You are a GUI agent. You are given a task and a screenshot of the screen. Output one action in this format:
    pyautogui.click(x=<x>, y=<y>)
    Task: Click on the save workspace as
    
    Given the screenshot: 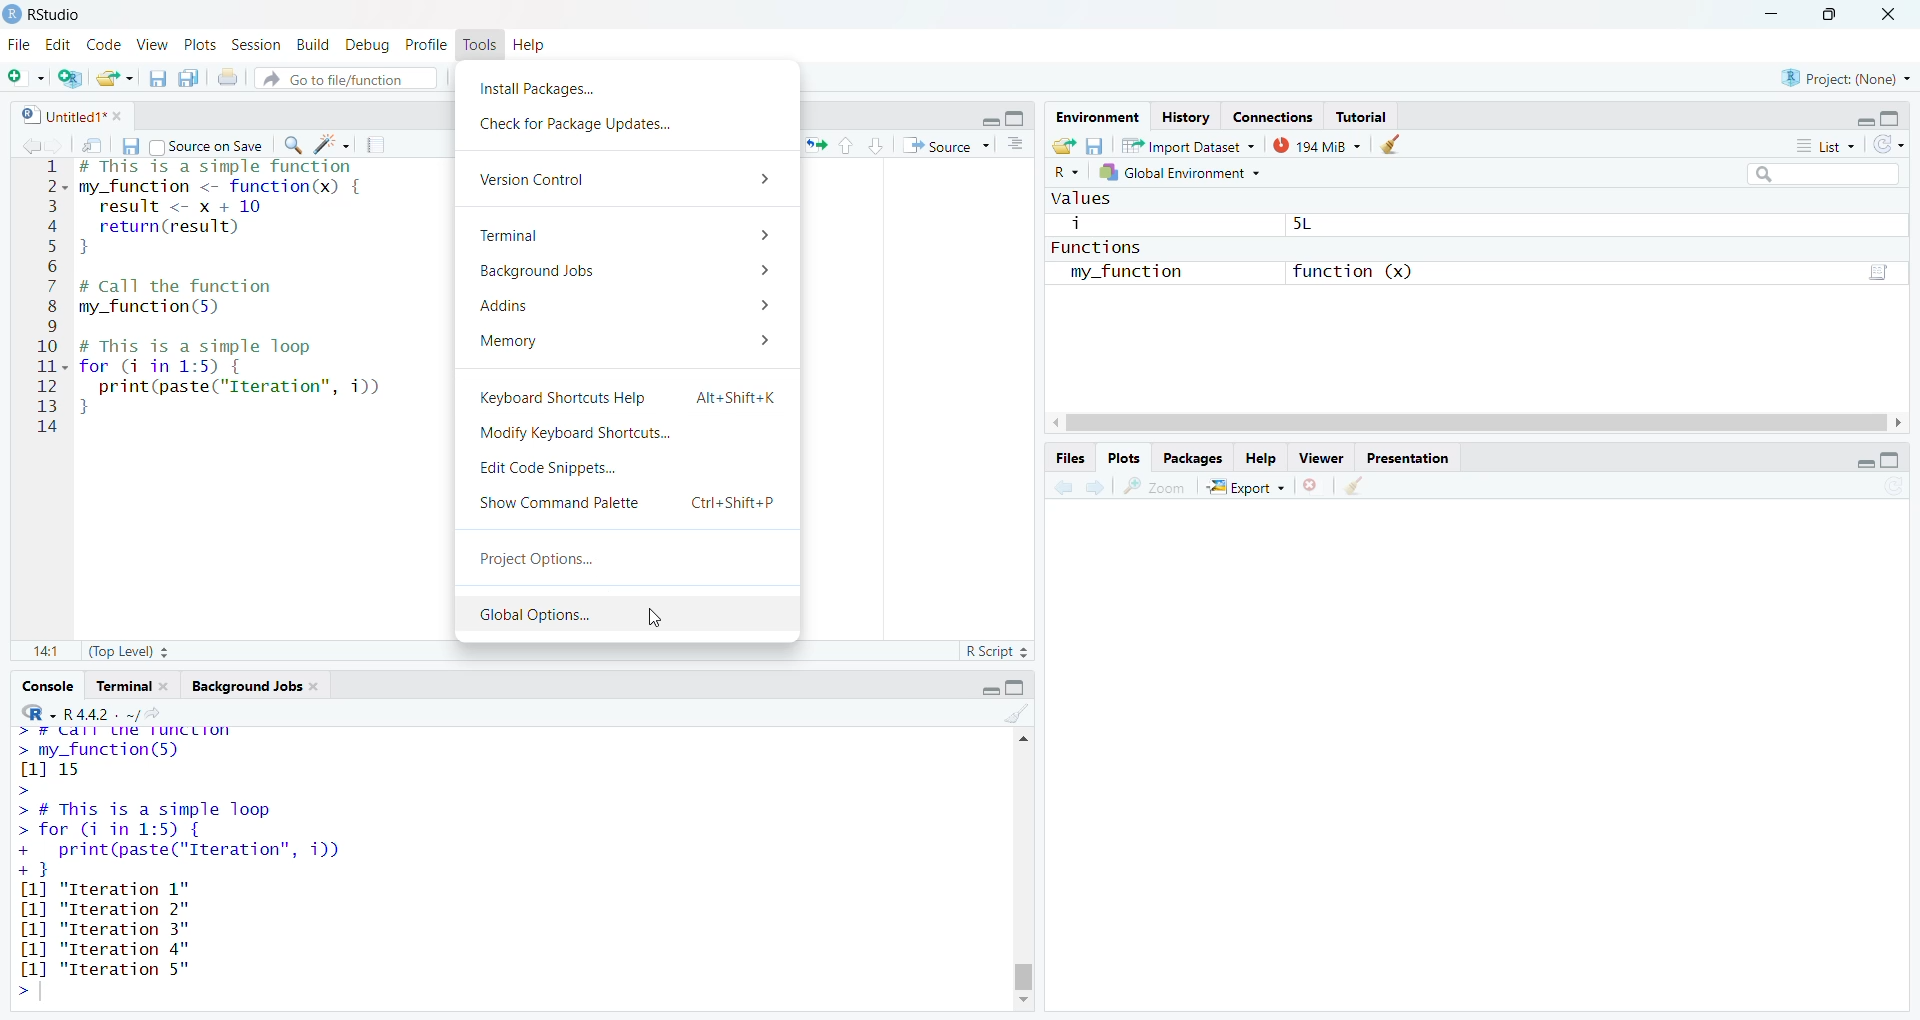 What is the action you would take?
    pyautogui.click(x=1096, y=147)
    